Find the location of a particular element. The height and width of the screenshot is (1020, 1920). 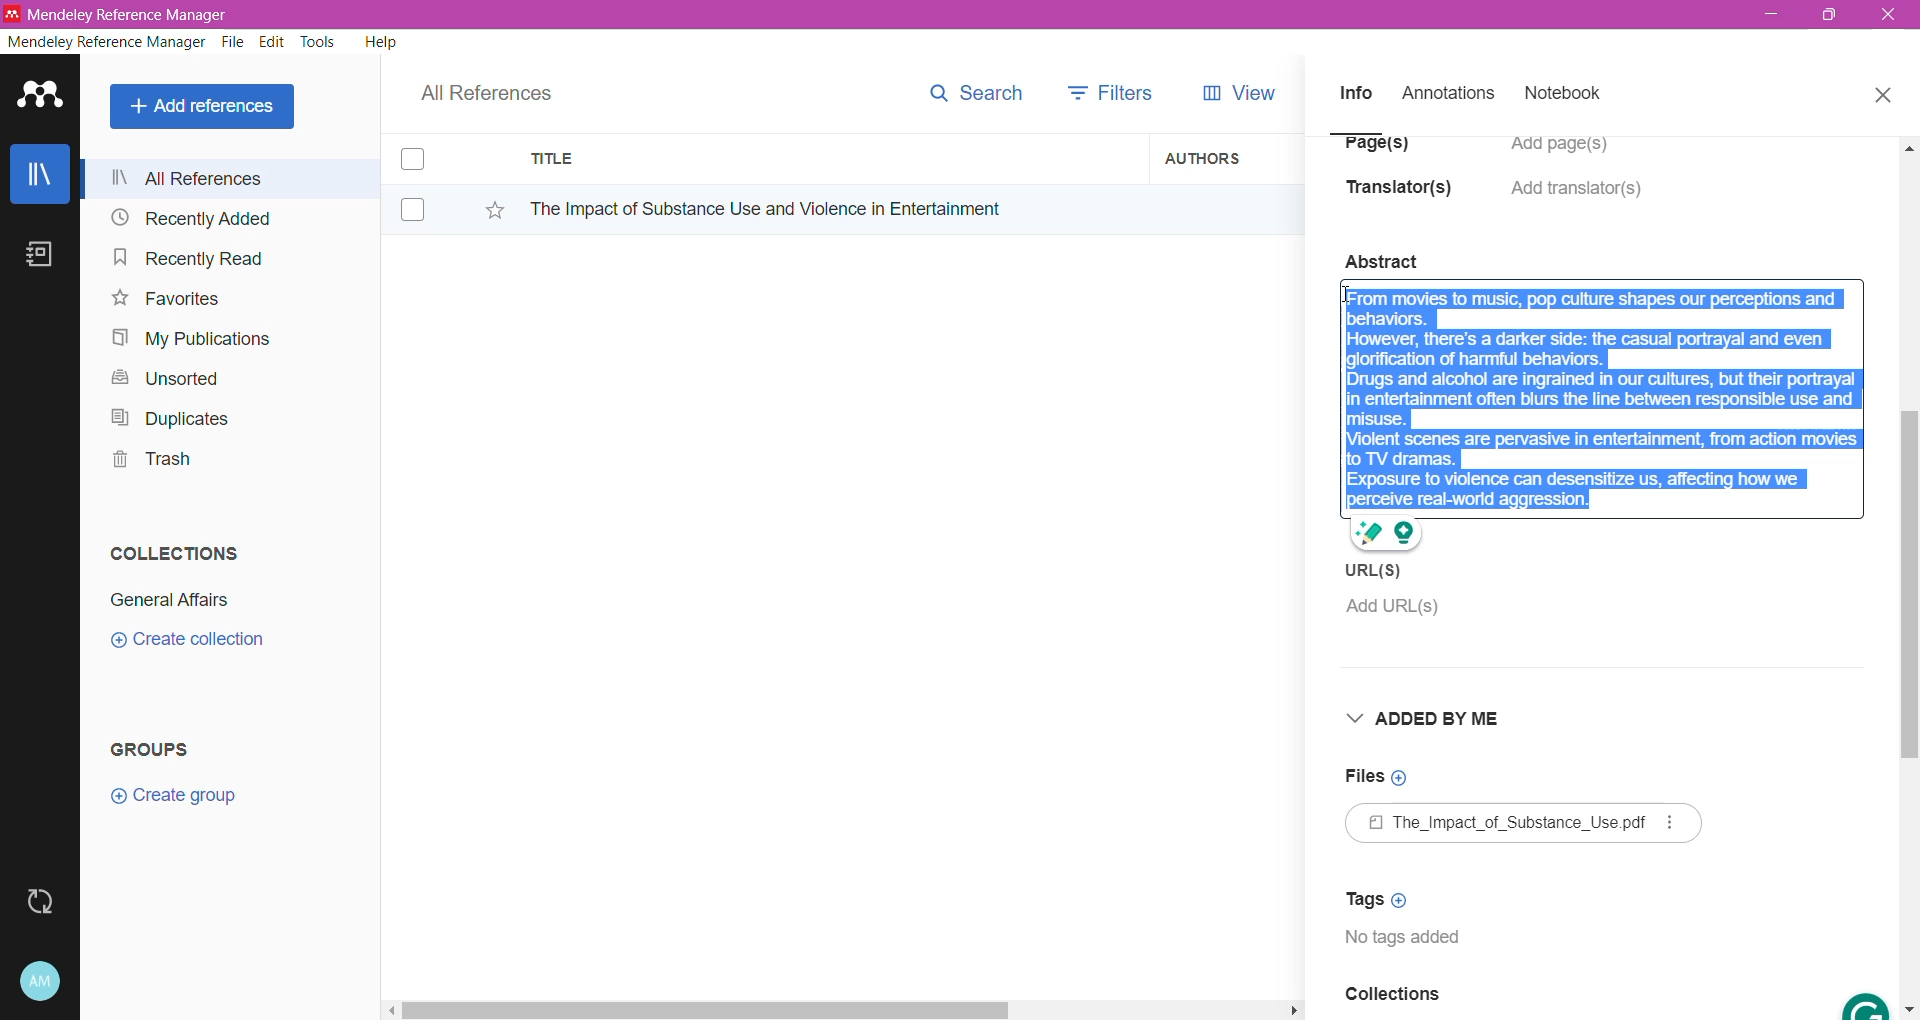

Search is located at coordinates (975, 89).